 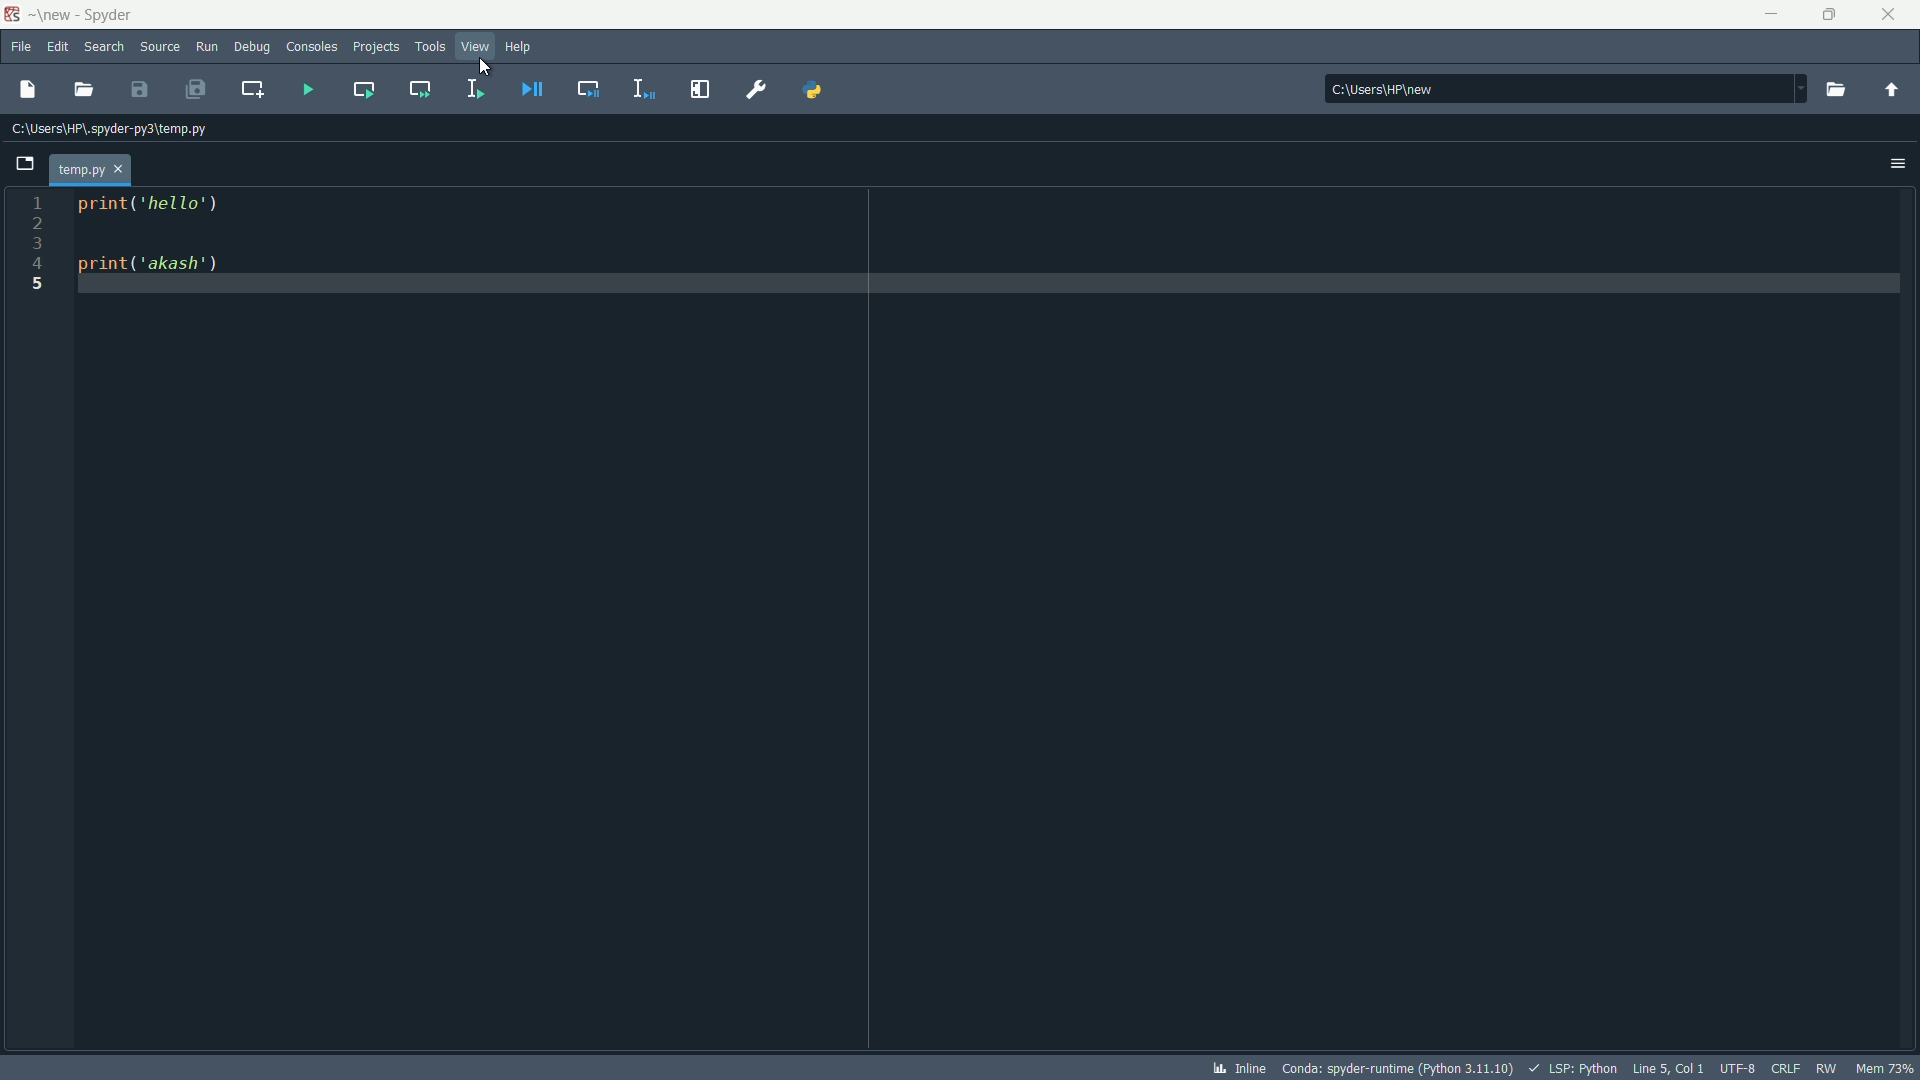 What do you see at coordinates (256, 85) in the screenshot?
I see `create new cell at the current line` at bounding box center [256, 85].